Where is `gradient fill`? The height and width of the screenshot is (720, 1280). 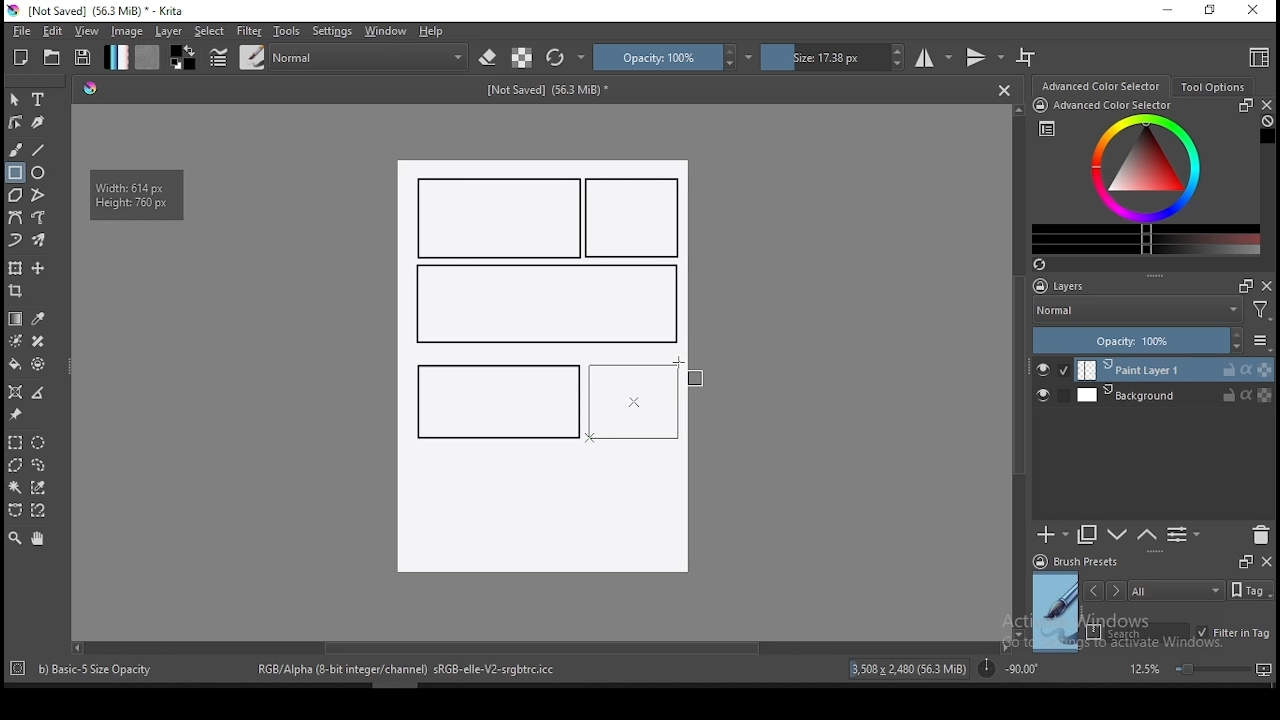
gradient fill is located at coordinates (116, 57).